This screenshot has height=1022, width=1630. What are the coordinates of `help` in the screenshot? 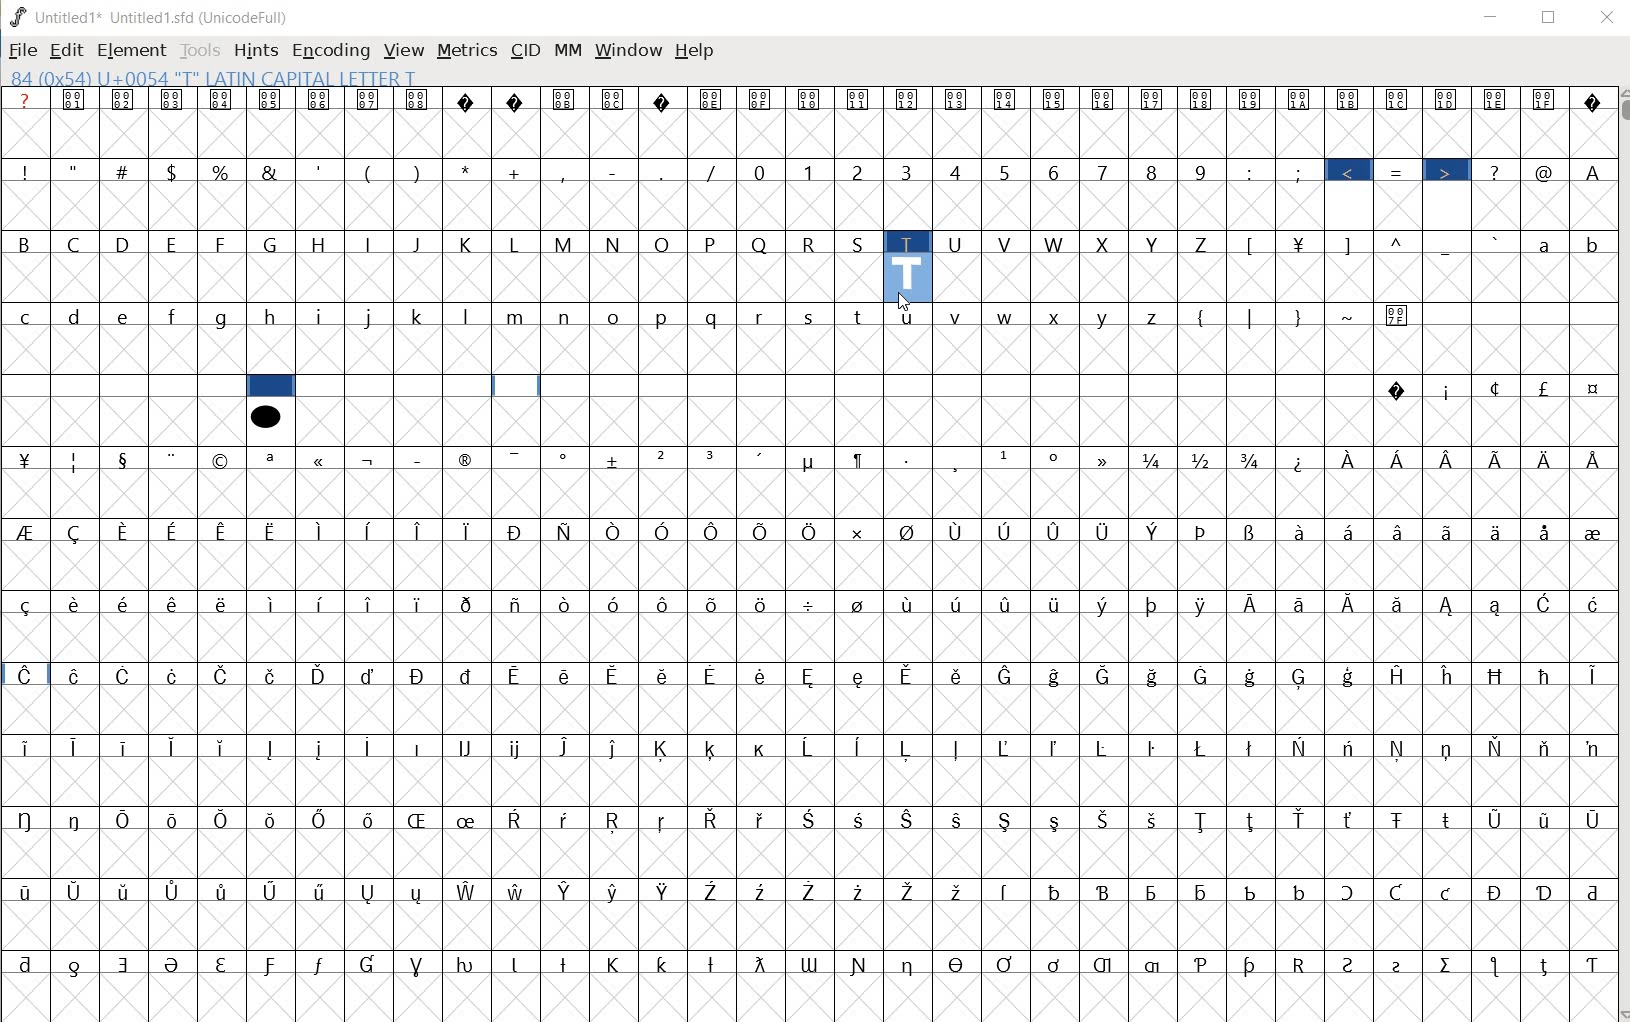 It's located at (694, 50).